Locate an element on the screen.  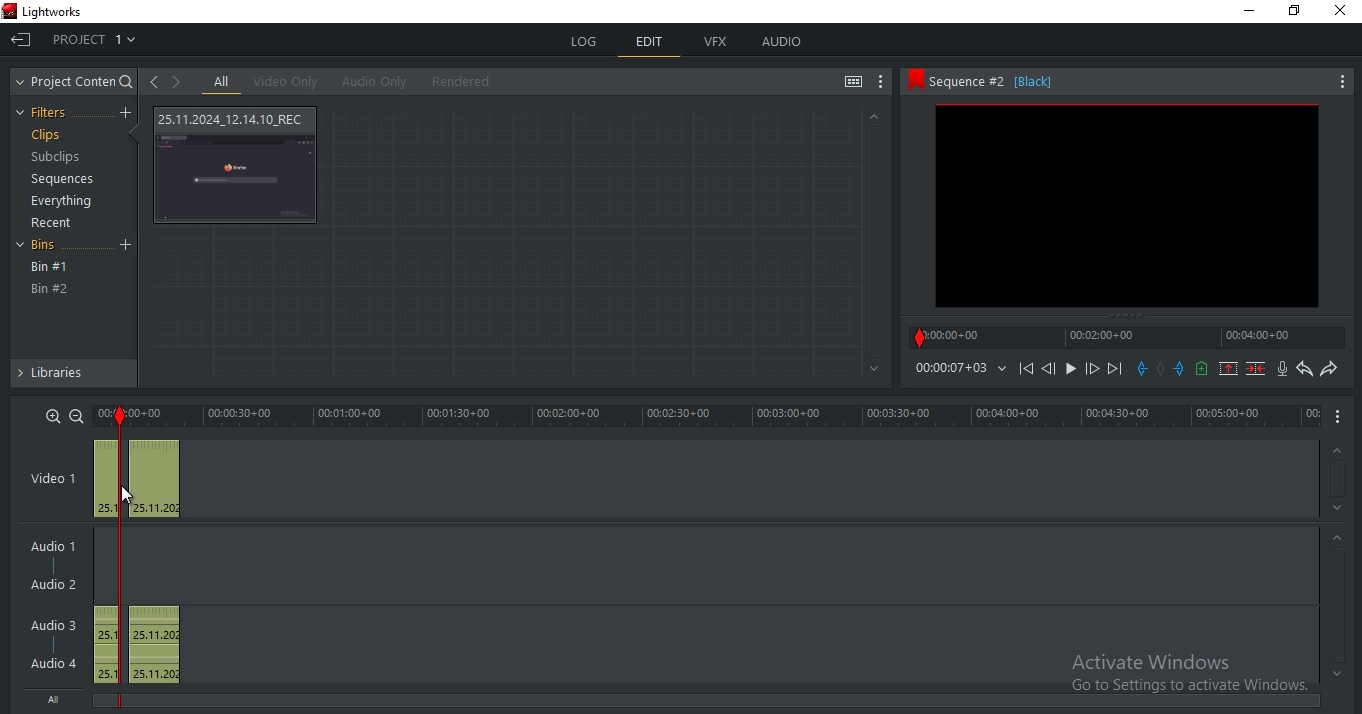
More Options is located at coordinates (1343, 80).